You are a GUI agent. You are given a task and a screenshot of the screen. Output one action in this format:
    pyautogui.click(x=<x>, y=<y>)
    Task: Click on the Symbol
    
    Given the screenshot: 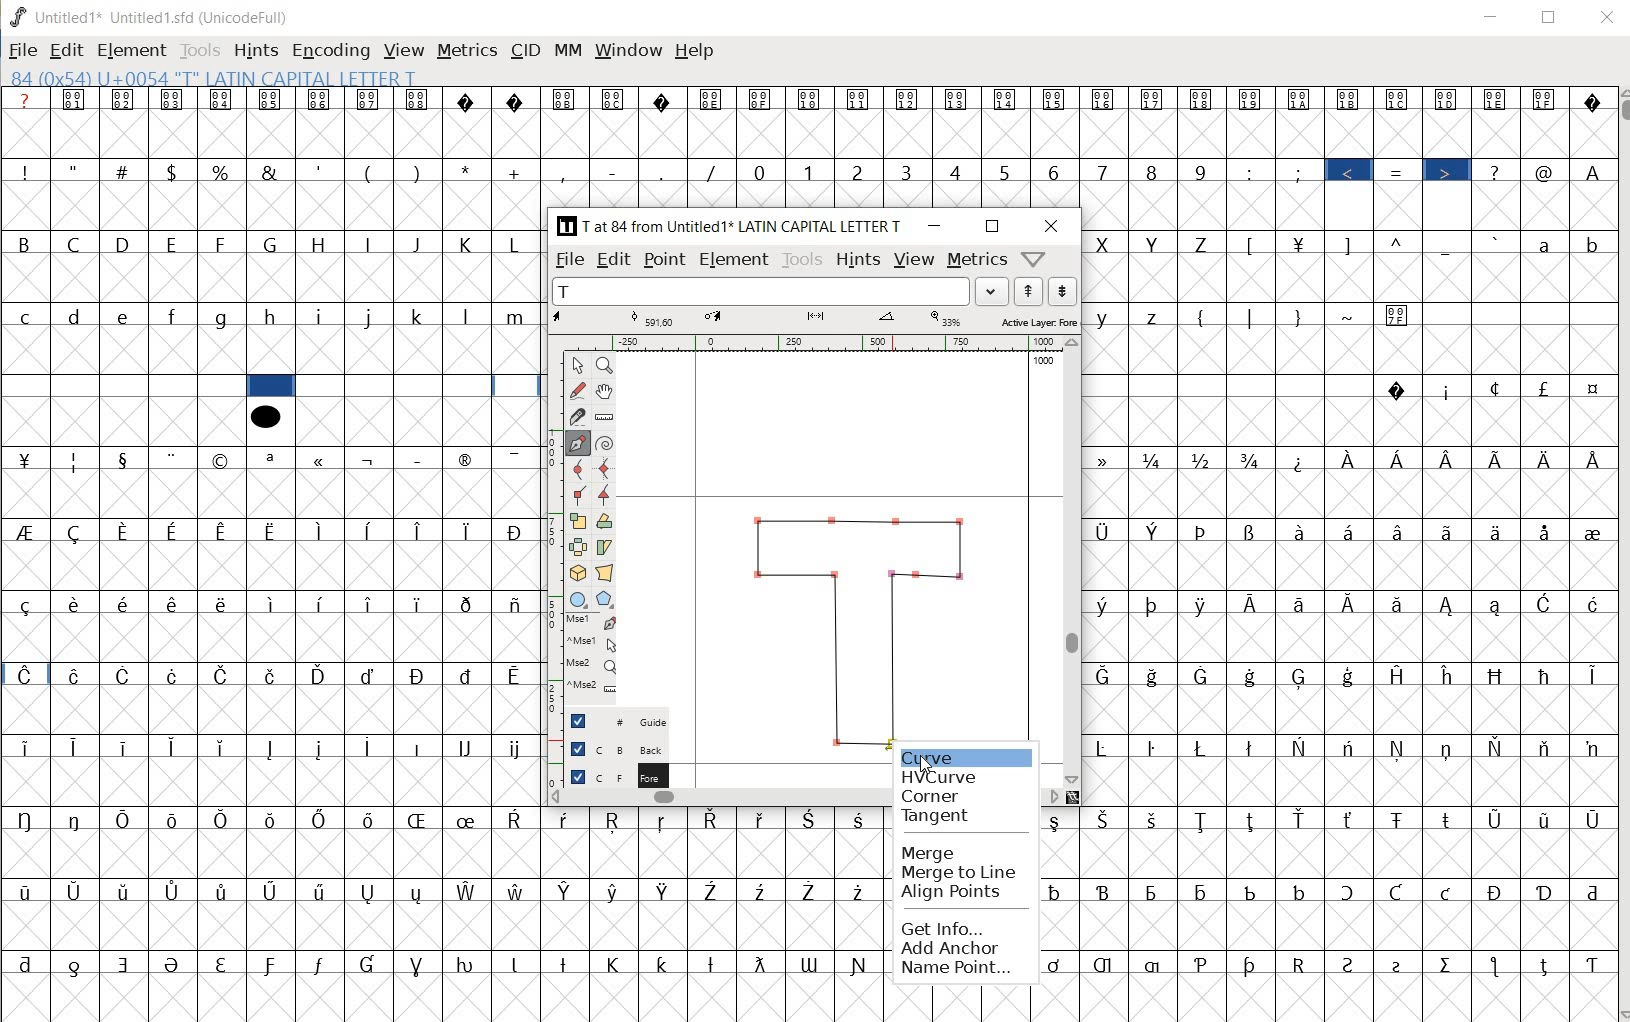 What is the action you would take?
    pyautogui.click(x=76, y=100)
    